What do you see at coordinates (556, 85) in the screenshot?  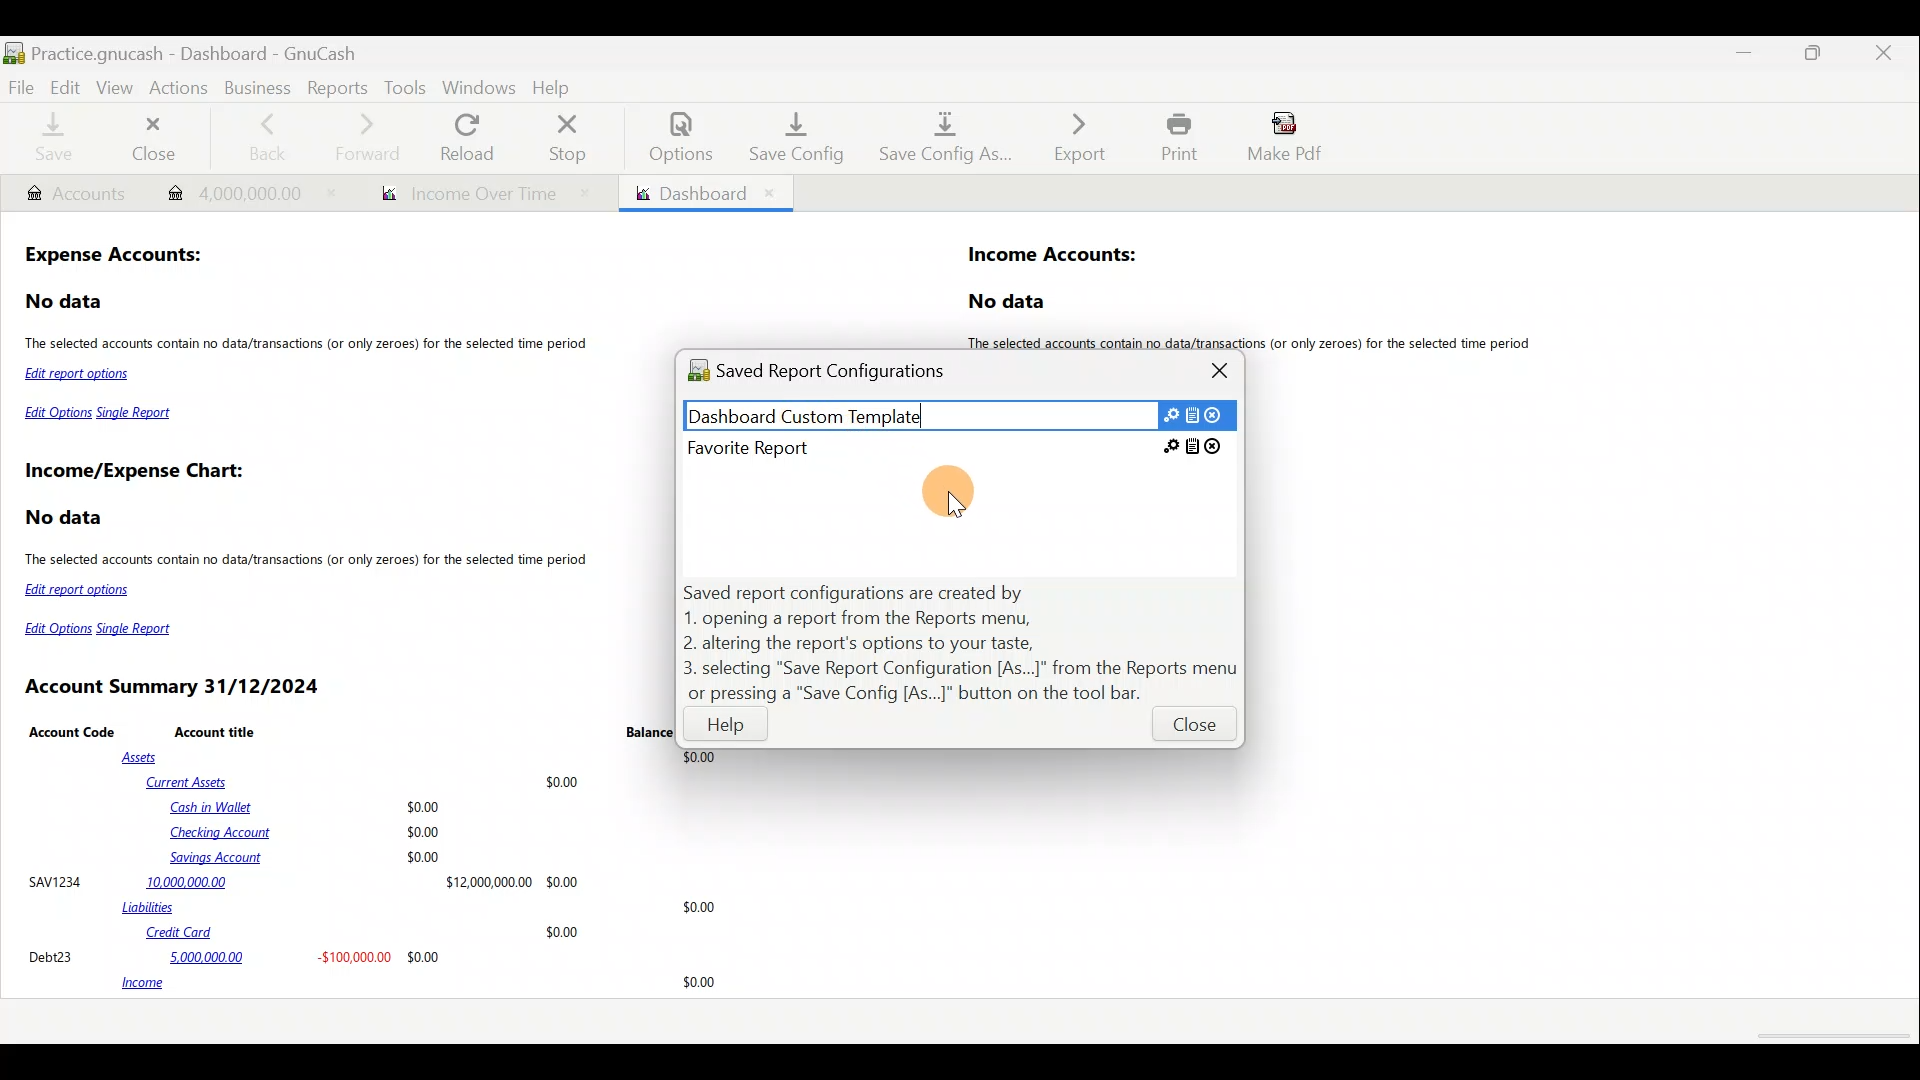 I see `Help` at bounding box center [556, 85].